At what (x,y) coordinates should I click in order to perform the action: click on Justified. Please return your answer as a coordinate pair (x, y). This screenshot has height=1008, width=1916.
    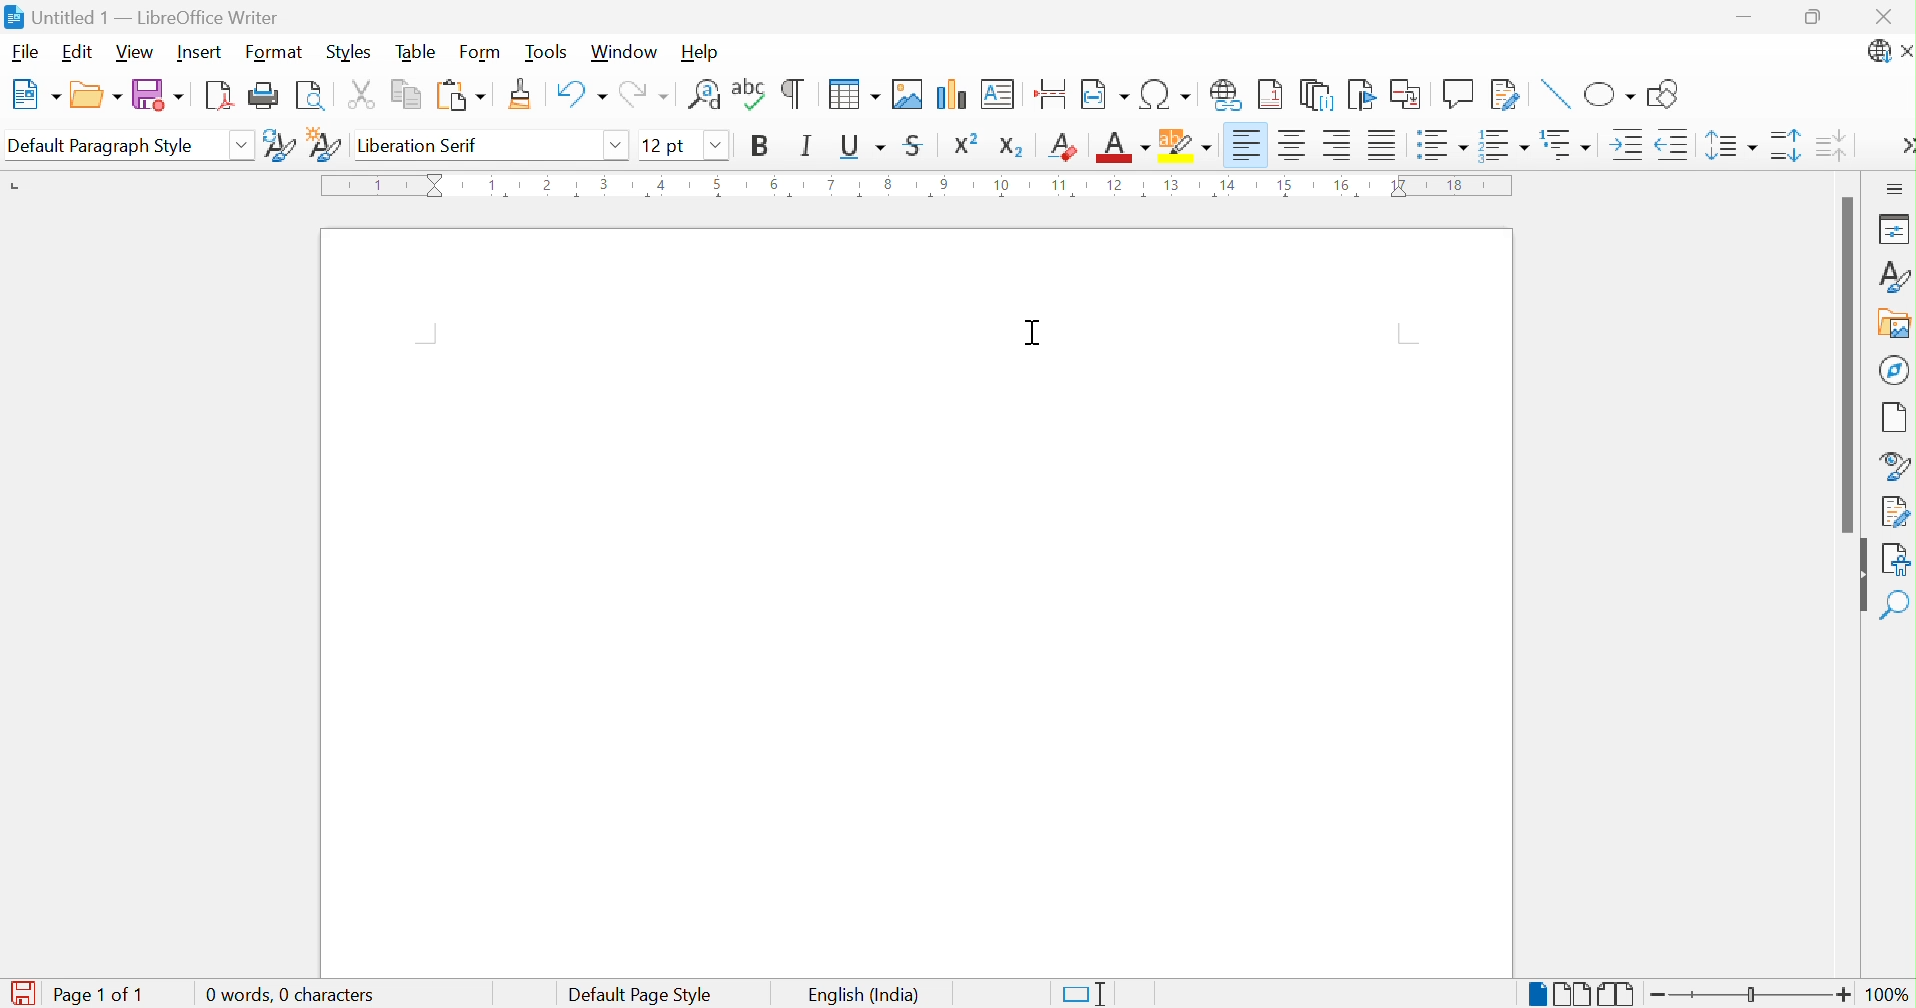
    Looking at the image, I should click on (1383, 143).